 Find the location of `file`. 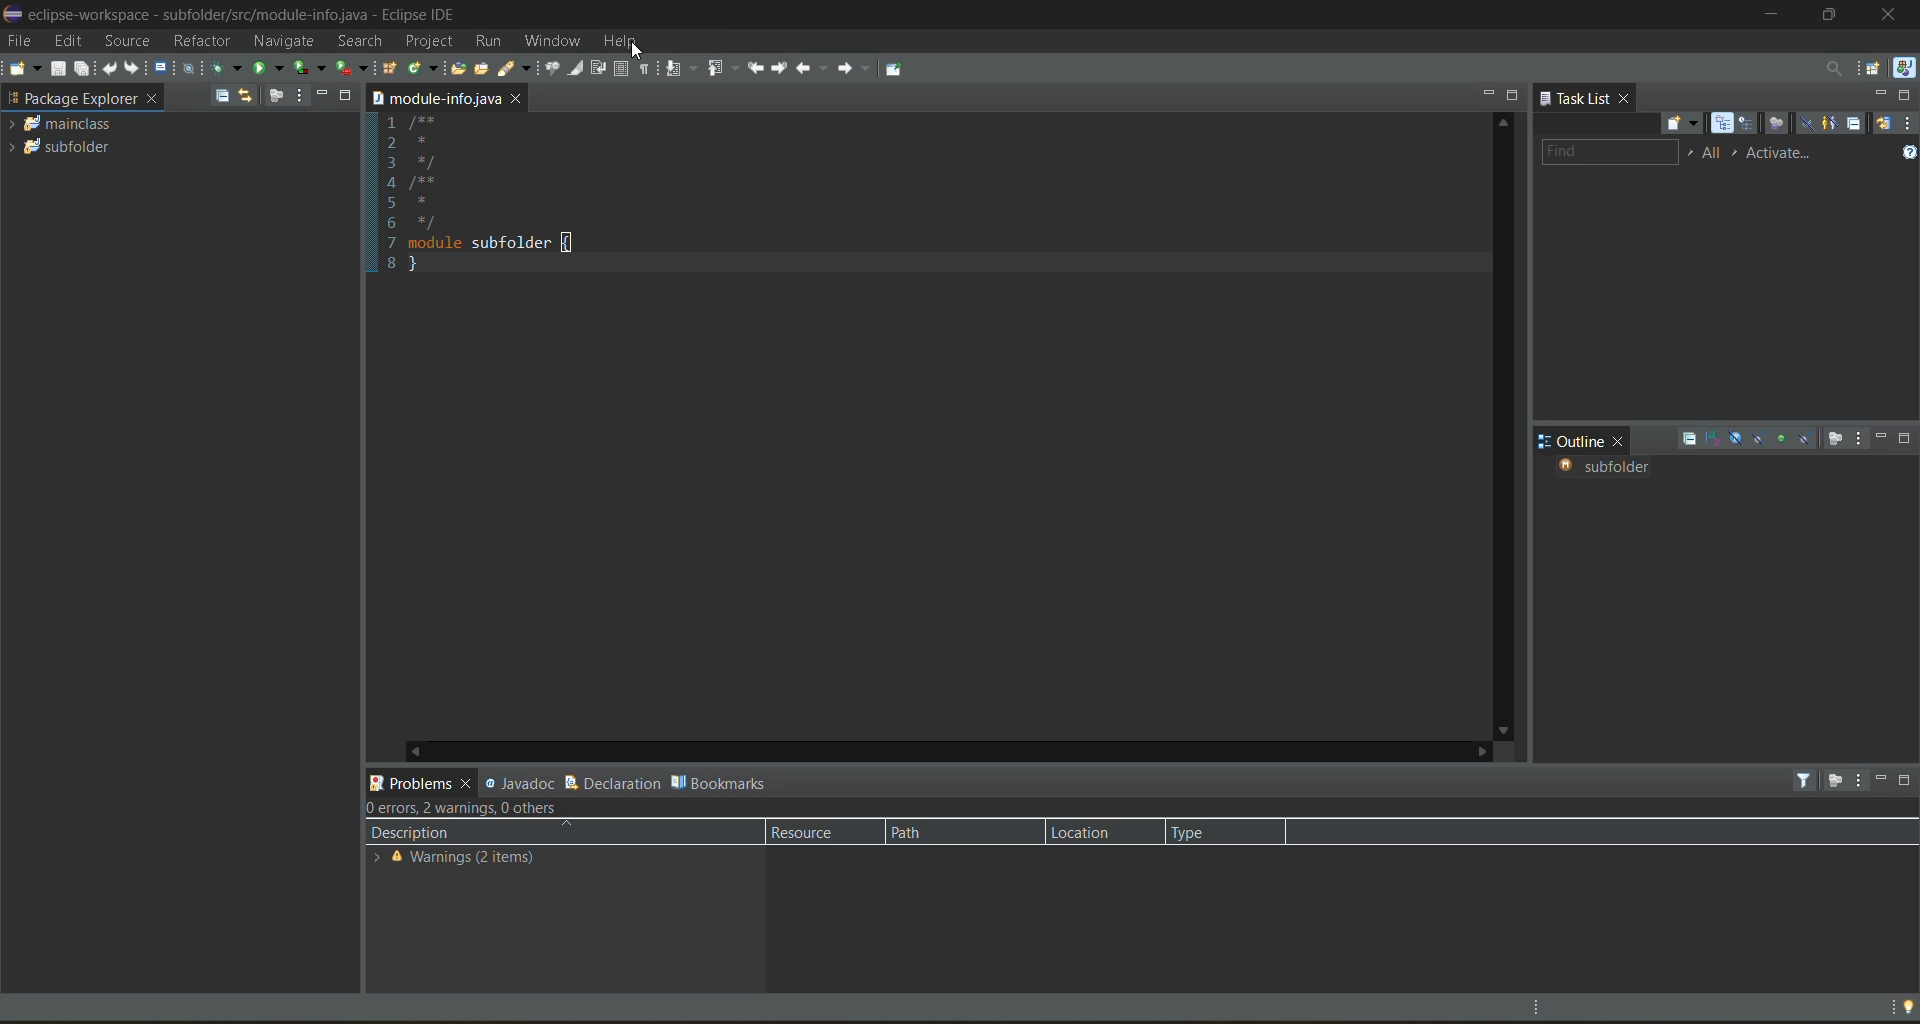

file is located at coordinates (18, 42).